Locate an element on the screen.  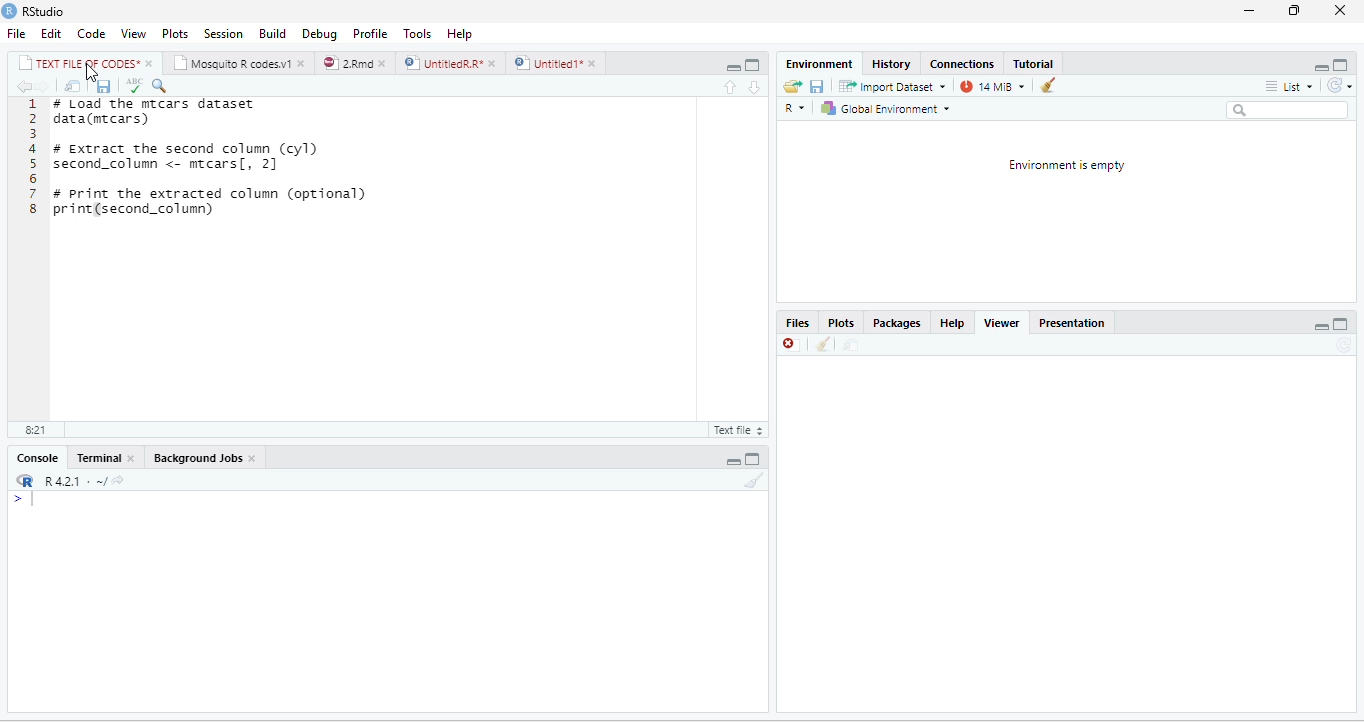
save is located at coordinates (103, 85).